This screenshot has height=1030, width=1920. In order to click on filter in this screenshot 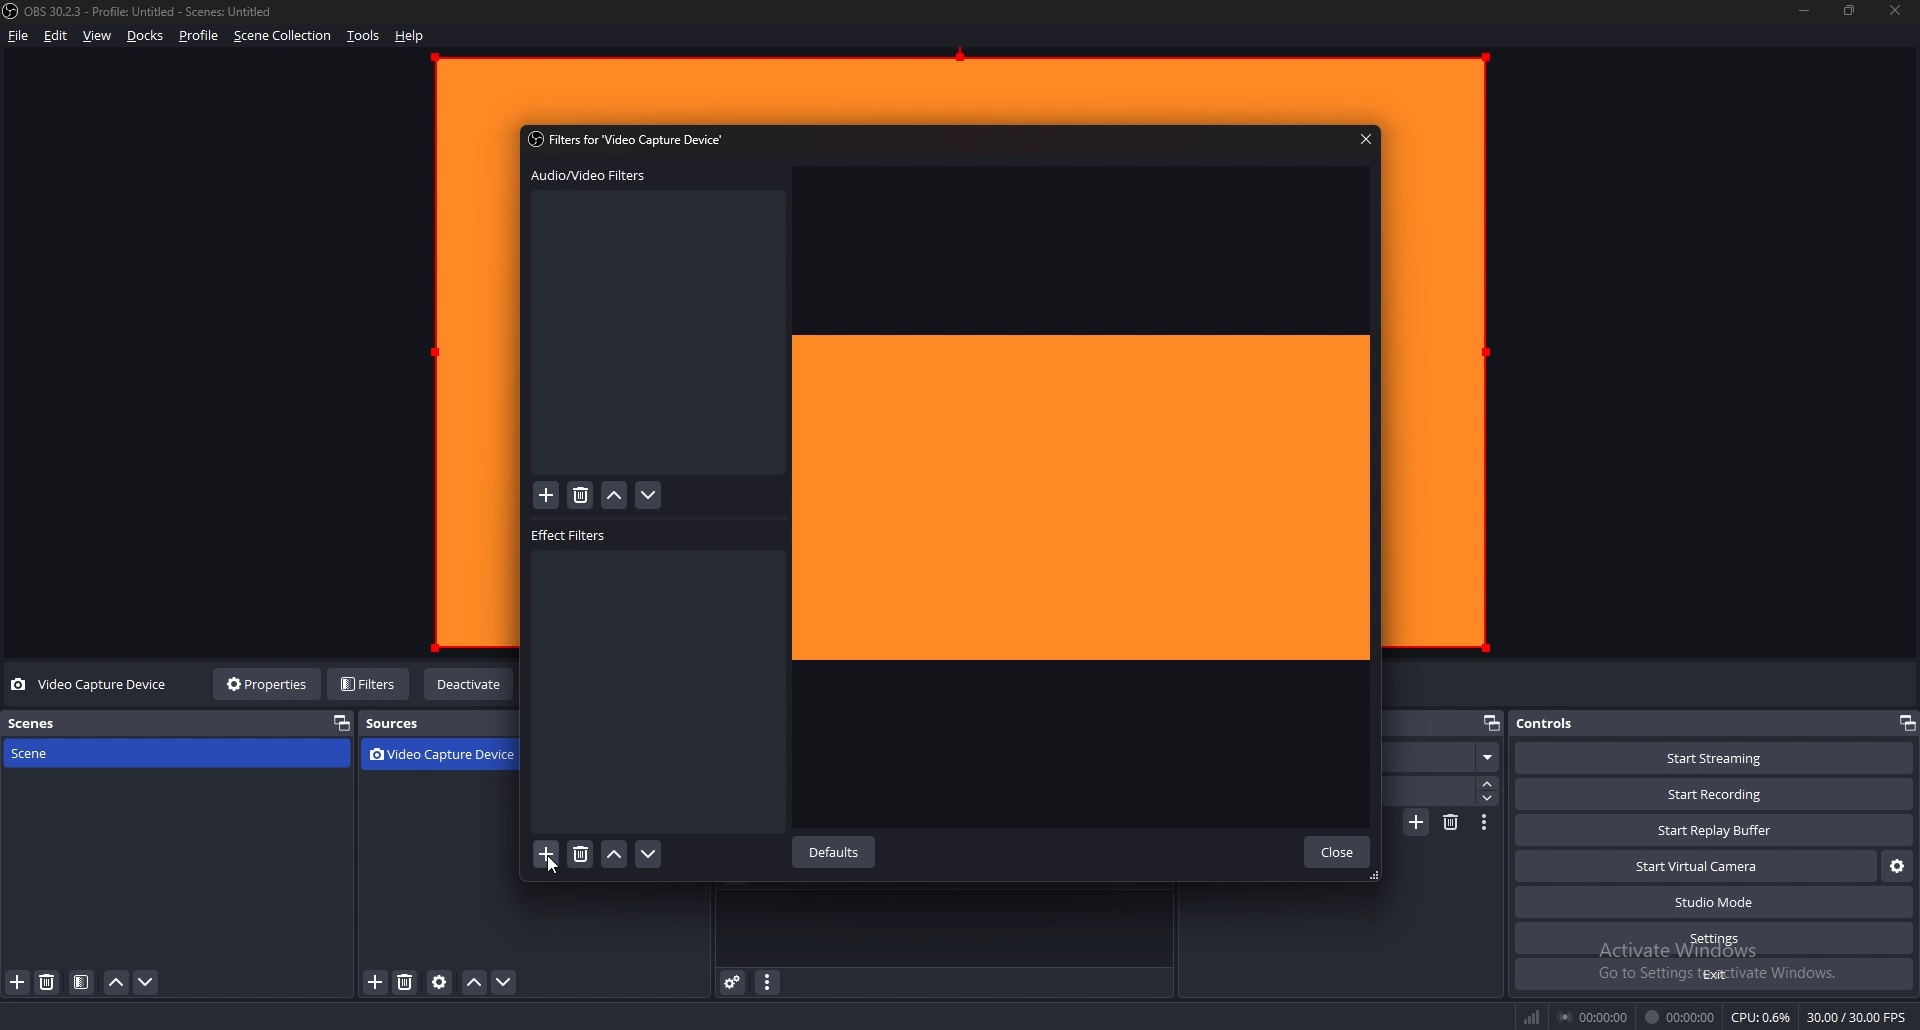, I will do `click(82, 983)`.